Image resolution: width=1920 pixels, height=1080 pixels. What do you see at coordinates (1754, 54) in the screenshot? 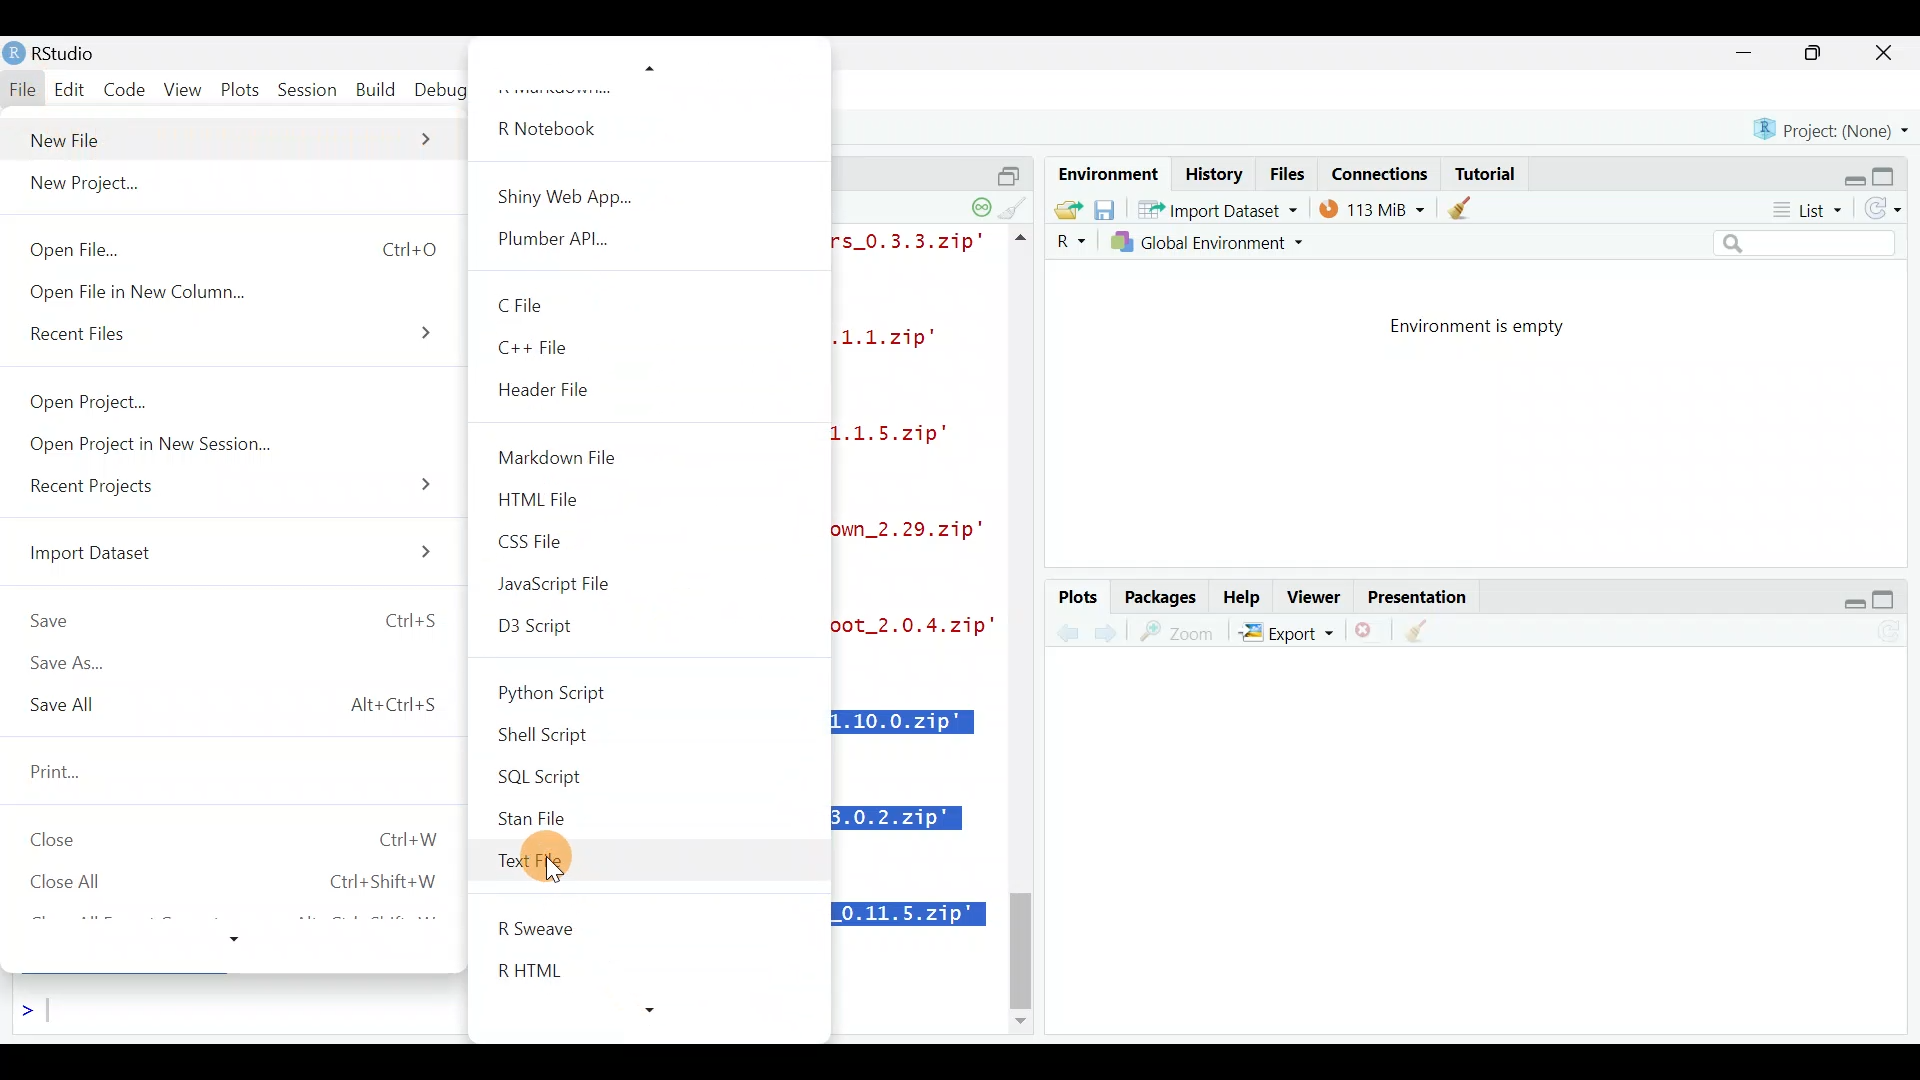
I see `minimize` at bounding box center [1754, 54].